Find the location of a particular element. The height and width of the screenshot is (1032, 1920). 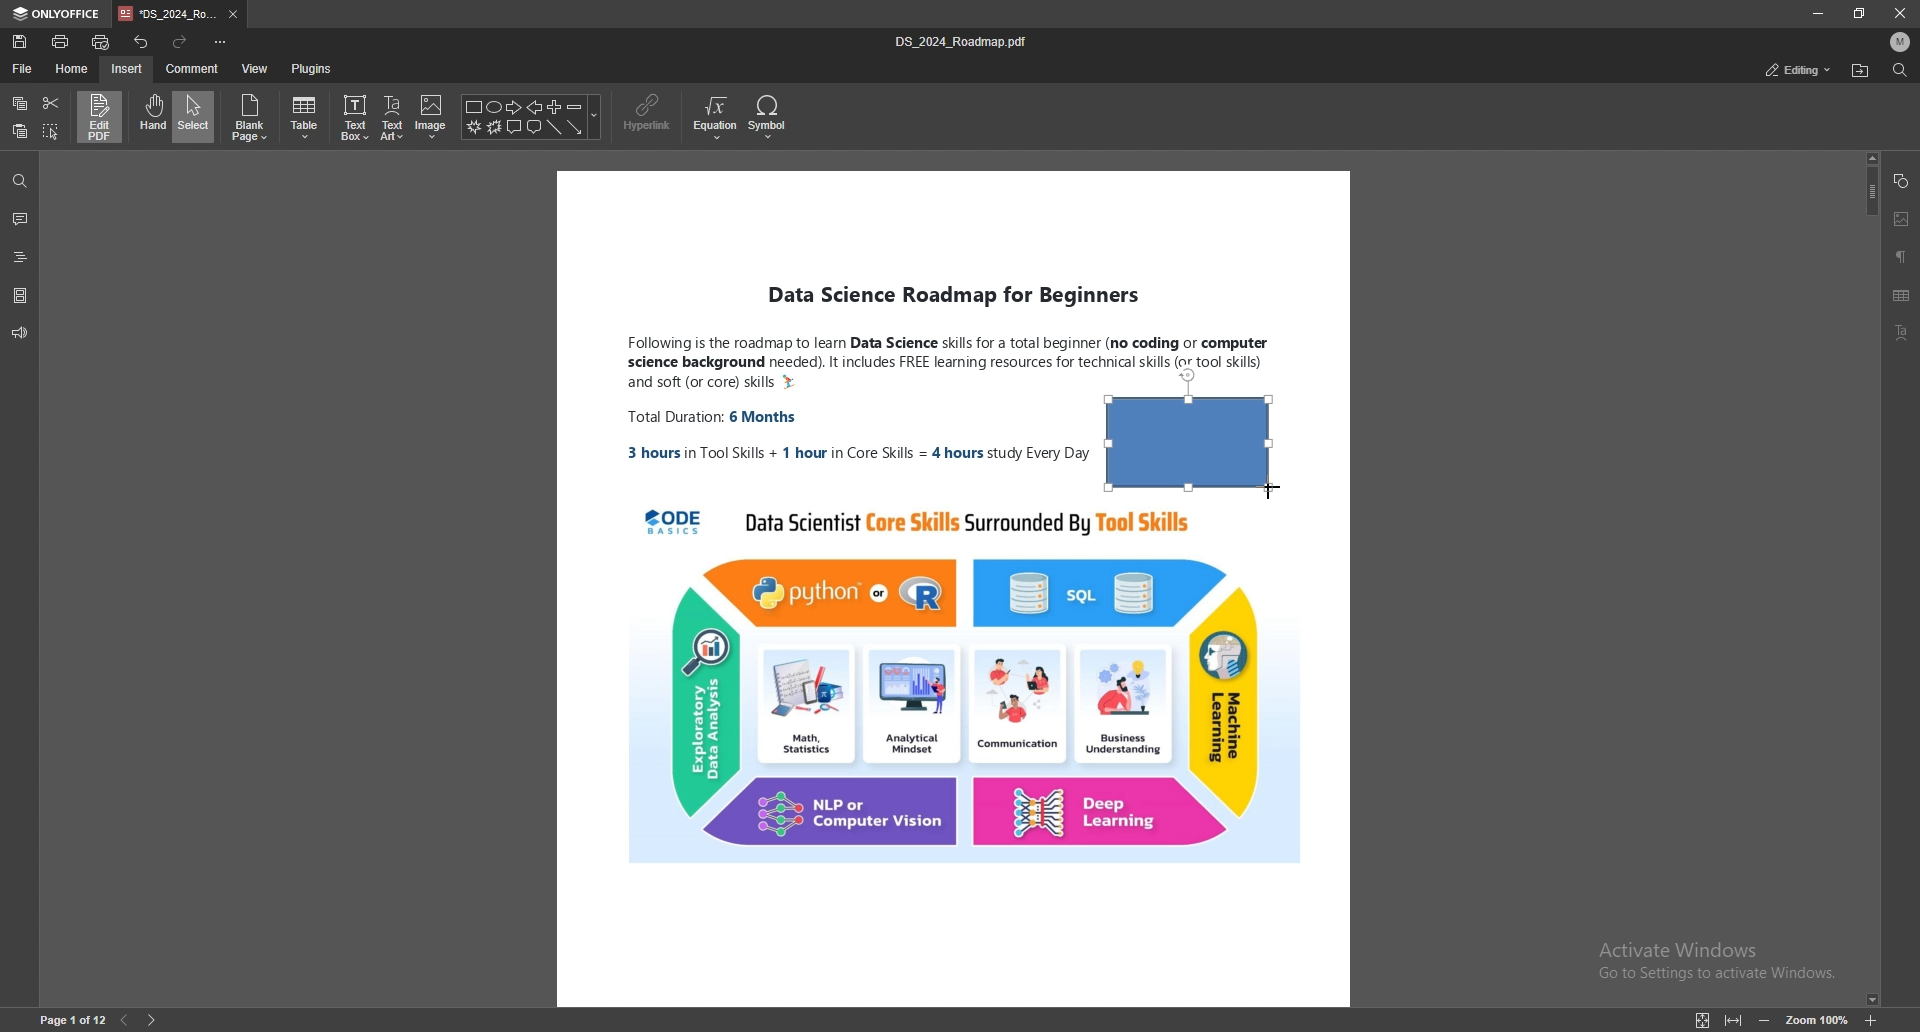

edit pdf is located at coordinates (101, 116).